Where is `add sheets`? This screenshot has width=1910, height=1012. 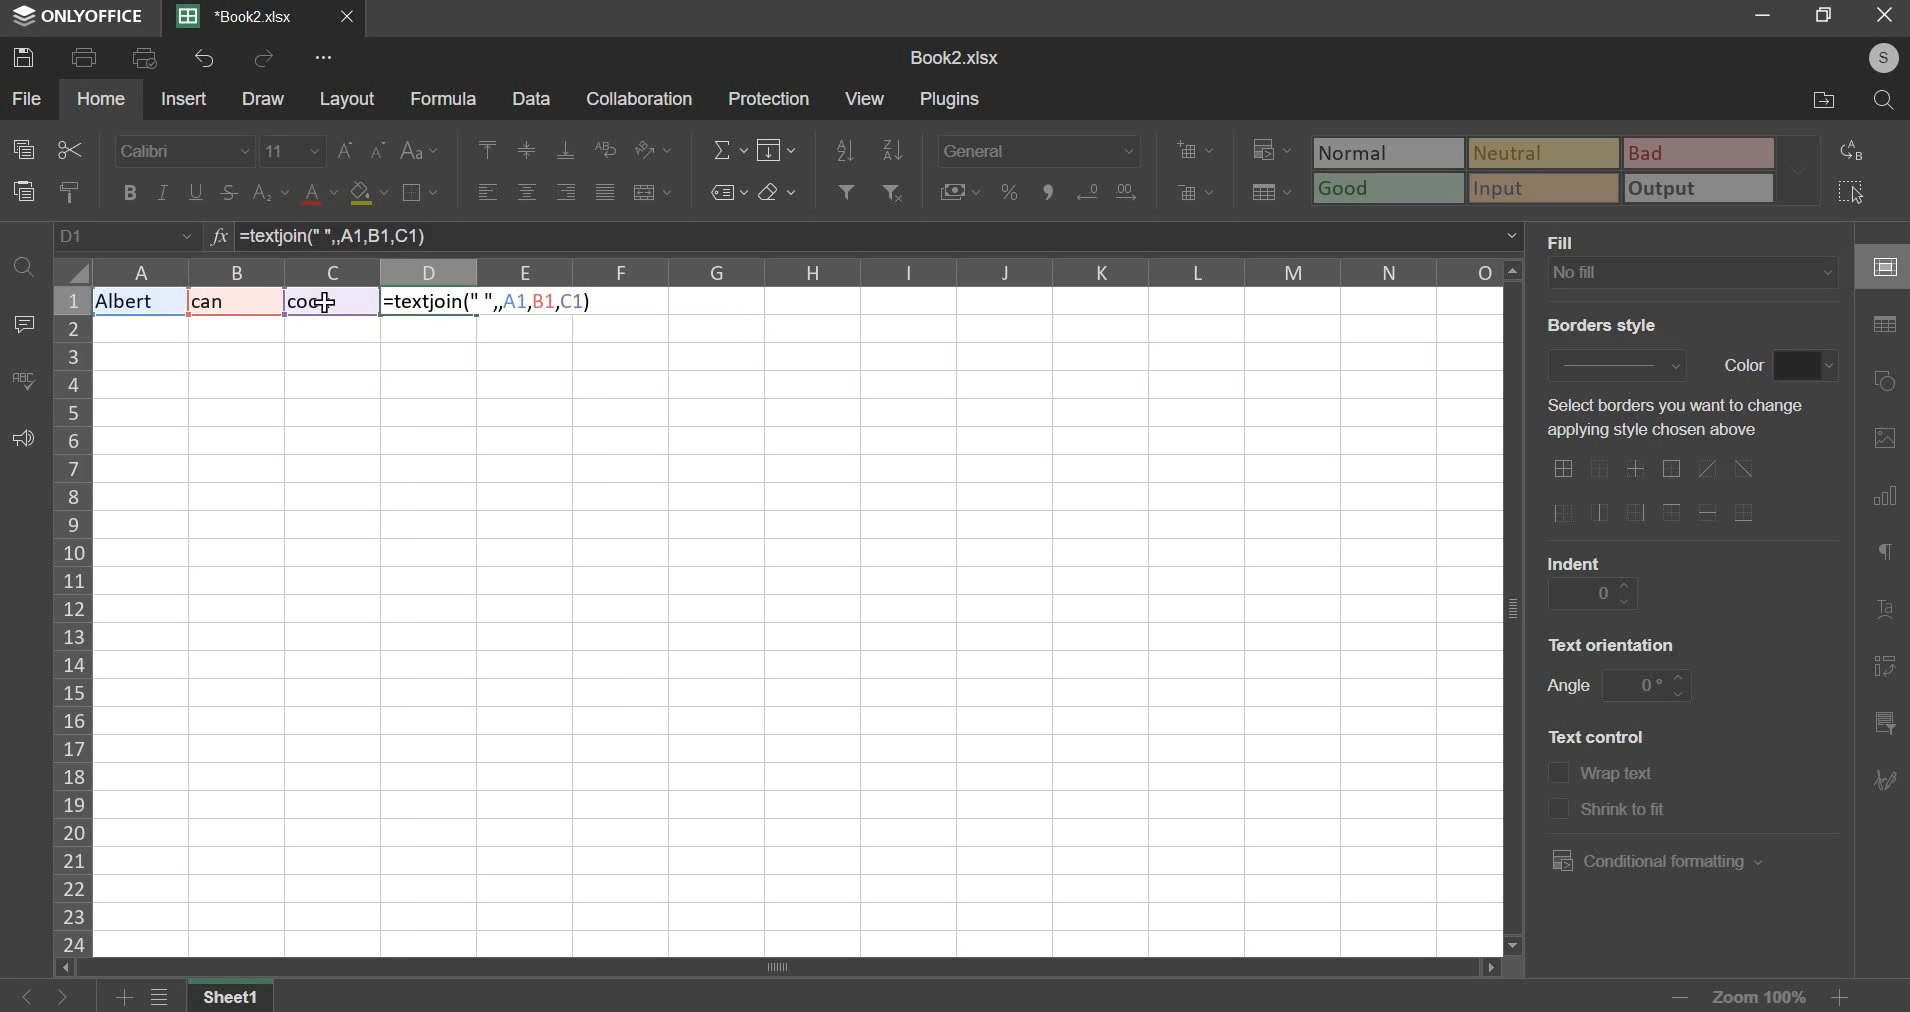
add sheets is located at coordinates (124, 998).